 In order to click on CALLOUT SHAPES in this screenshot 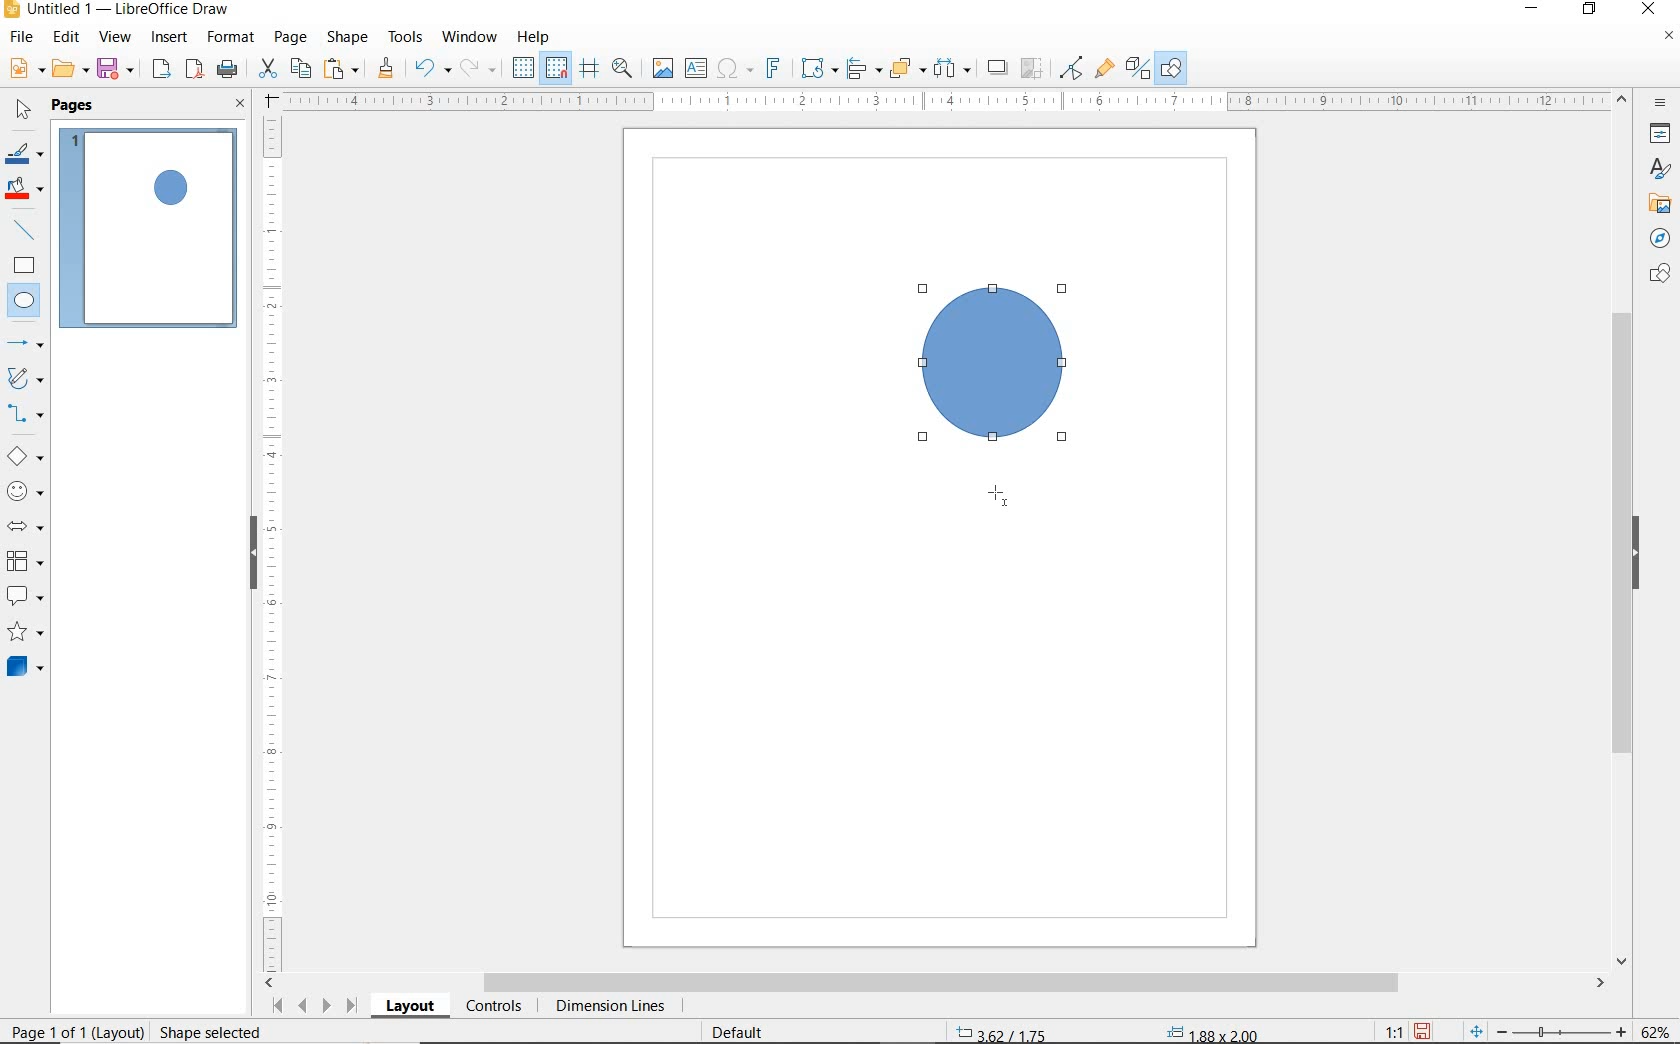, I will do `click(24, 597)`.